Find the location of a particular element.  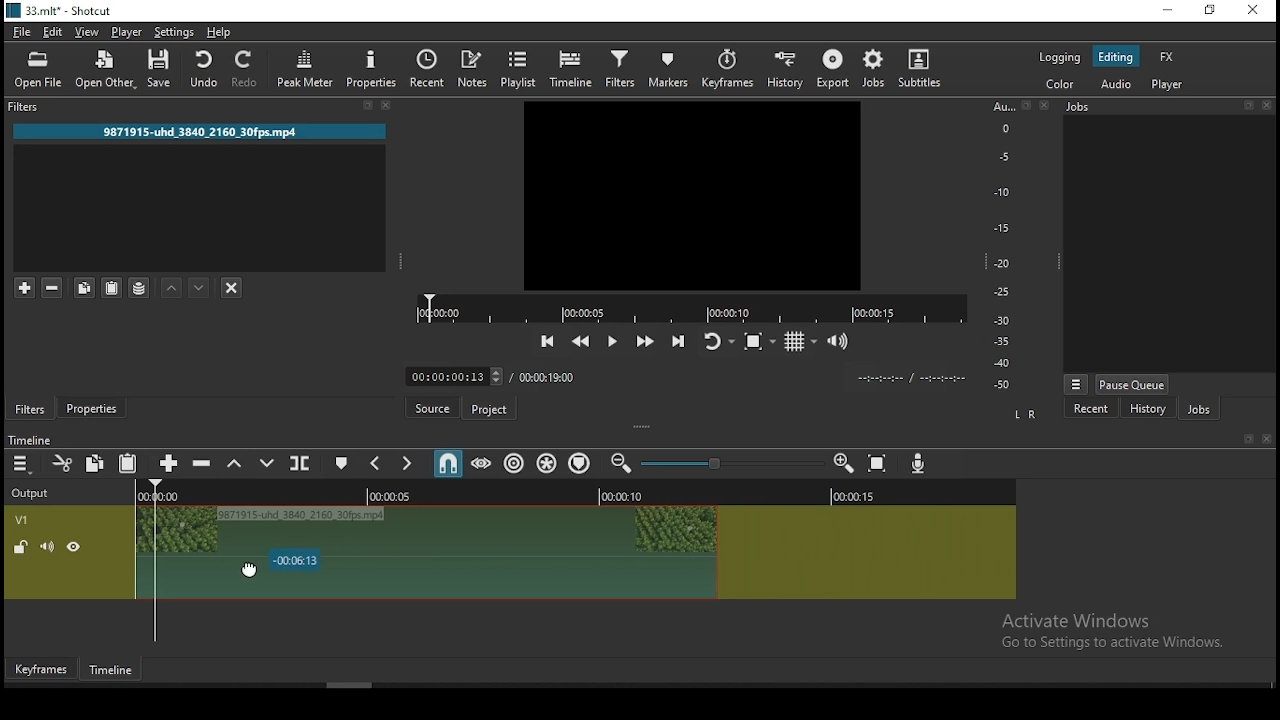

bookmark is located at coordinates (363, 104).